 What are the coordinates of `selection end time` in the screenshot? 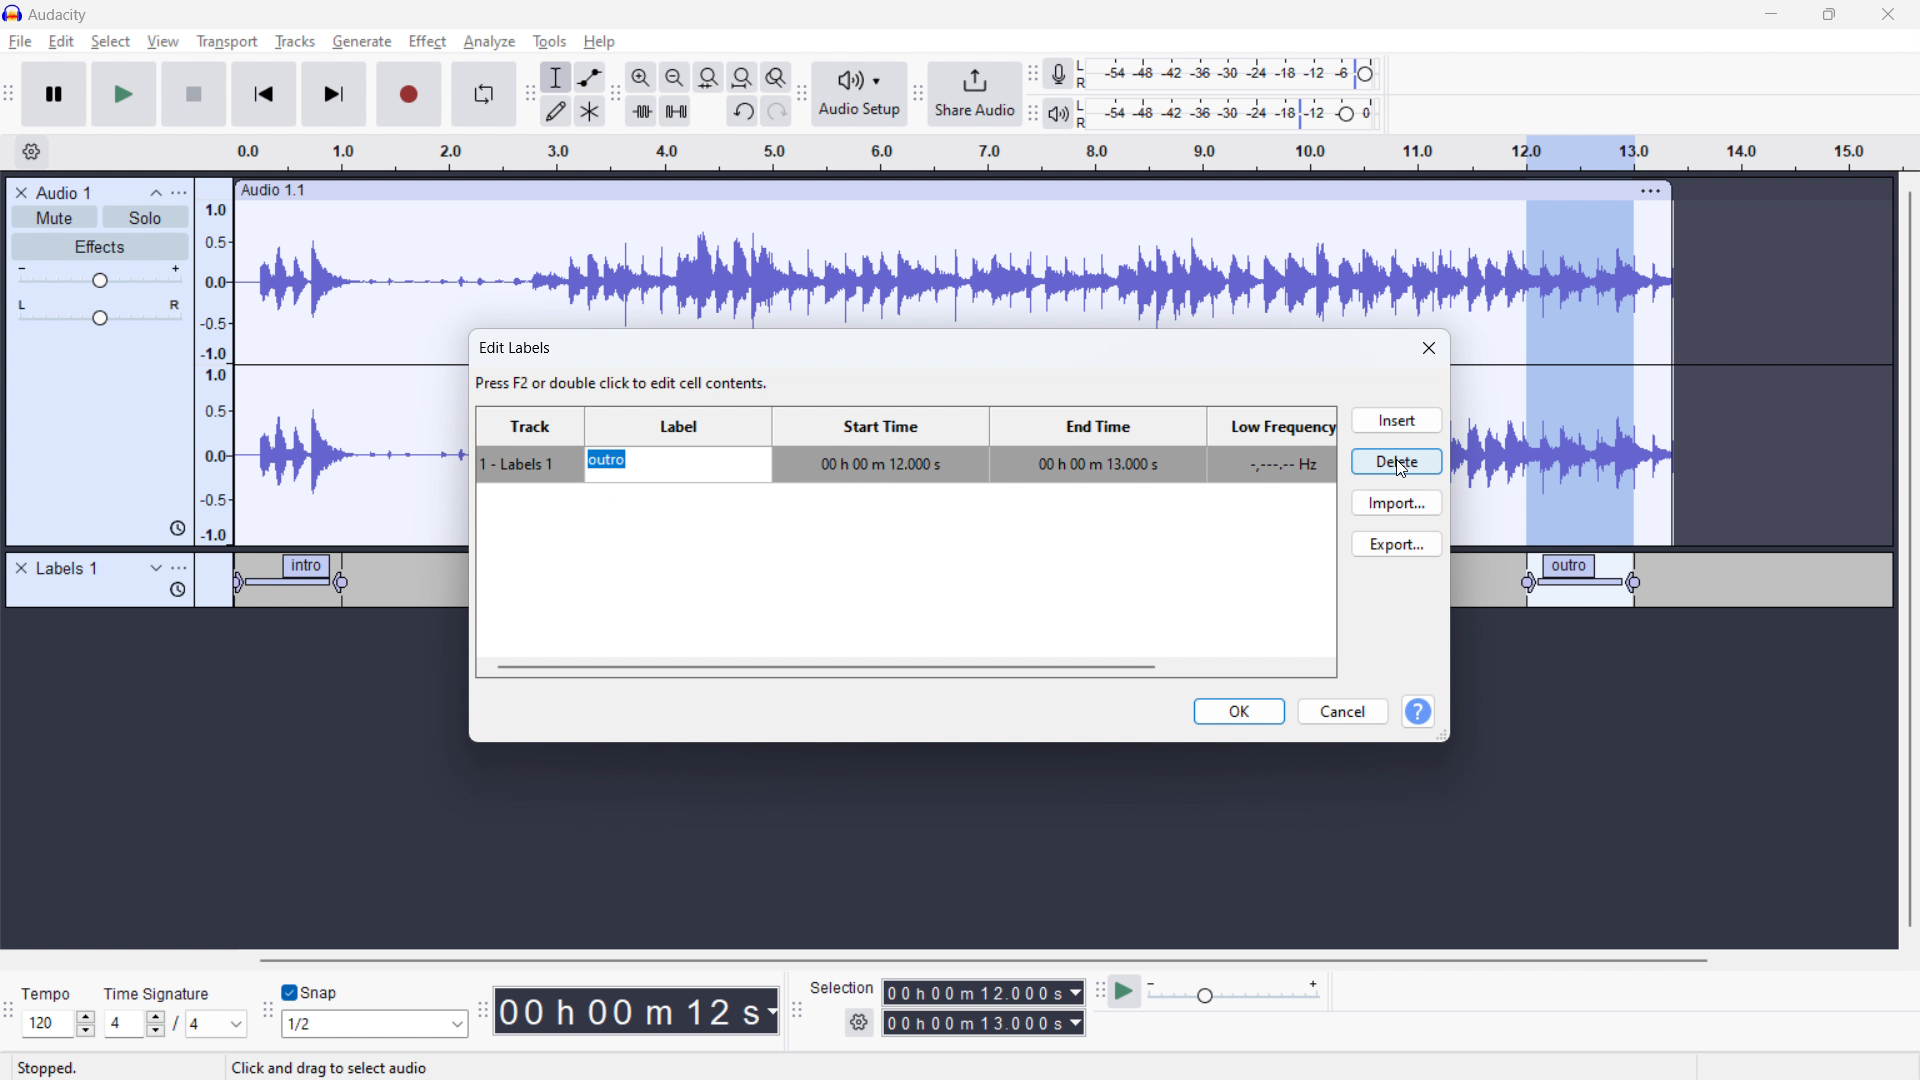 It's located at (985, 1023).